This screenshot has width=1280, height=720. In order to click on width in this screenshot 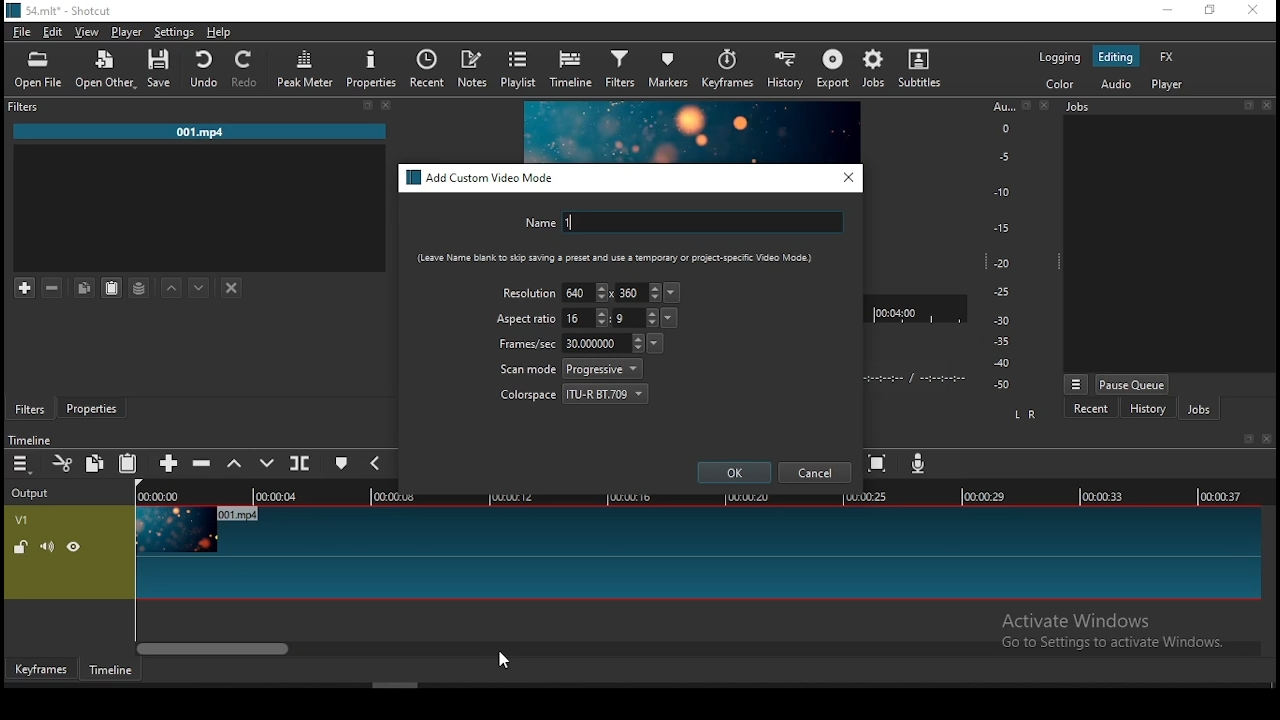, I will do `click(586, 318)`.